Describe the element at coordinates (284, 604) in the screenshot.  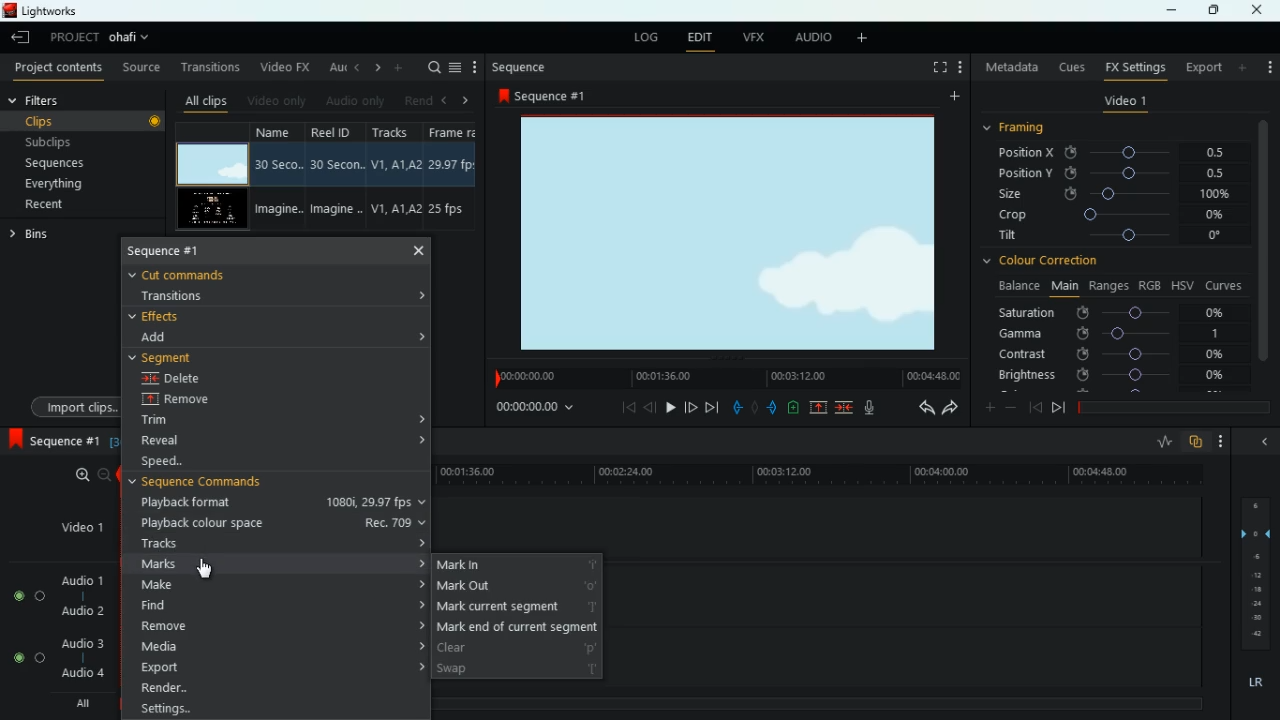
I see `find` at that location.